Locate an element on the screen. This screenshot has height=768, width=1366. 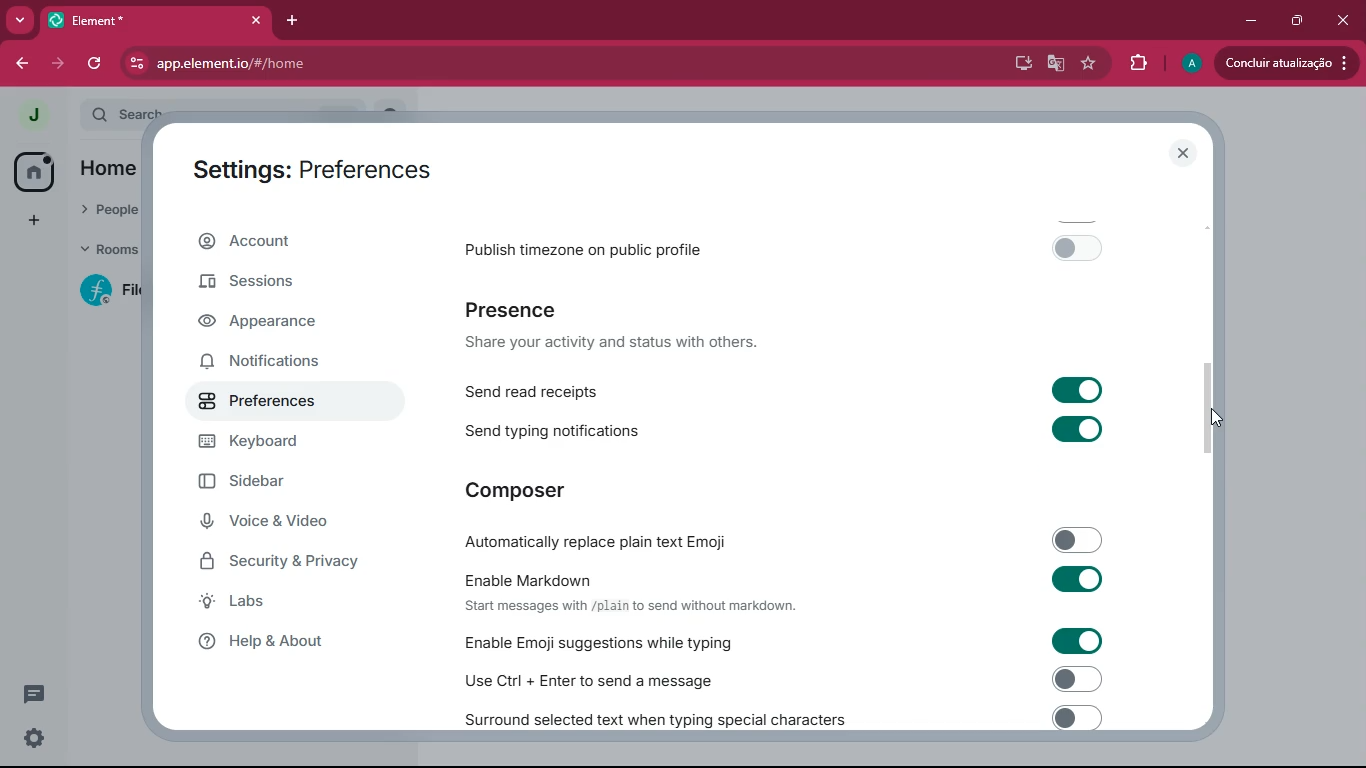
send receipts is located at coordinates (788, 389).